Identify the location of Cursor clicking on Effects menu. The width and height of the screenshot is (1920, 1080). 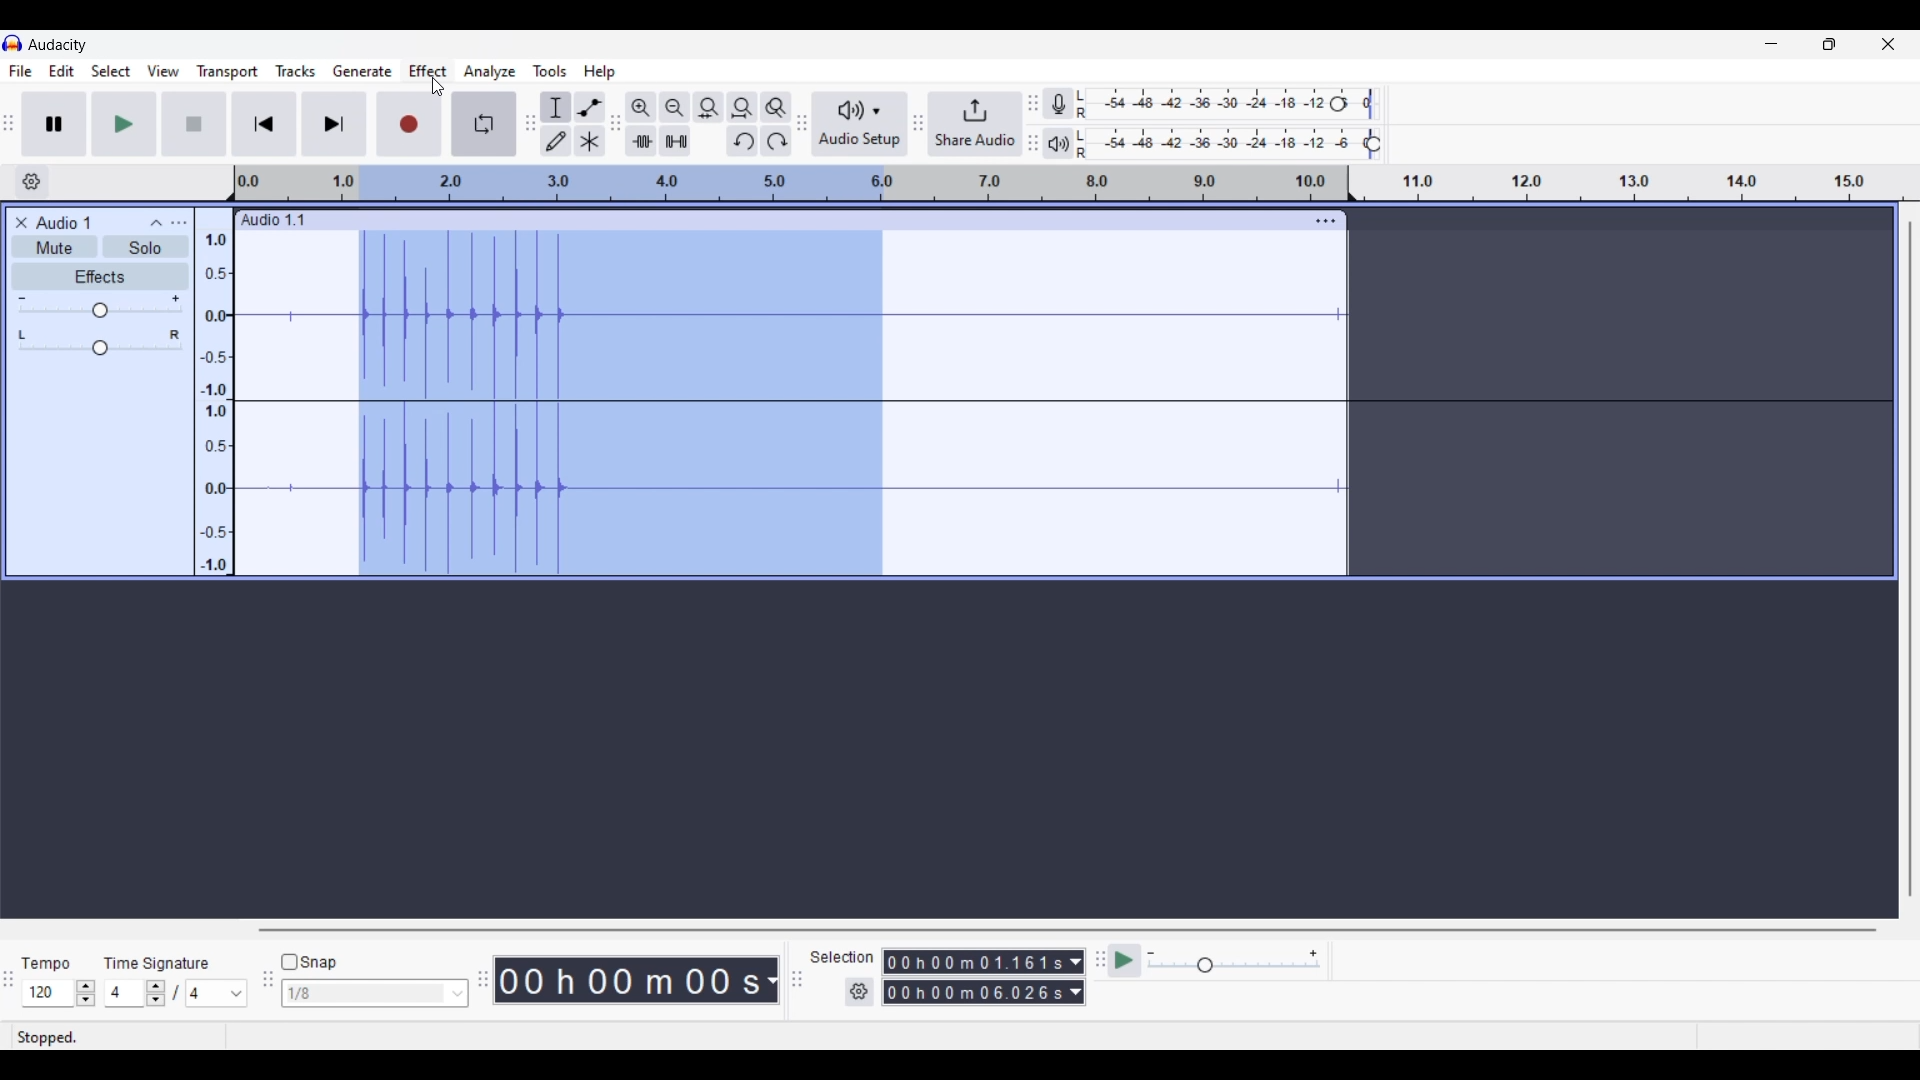
(437, 86).